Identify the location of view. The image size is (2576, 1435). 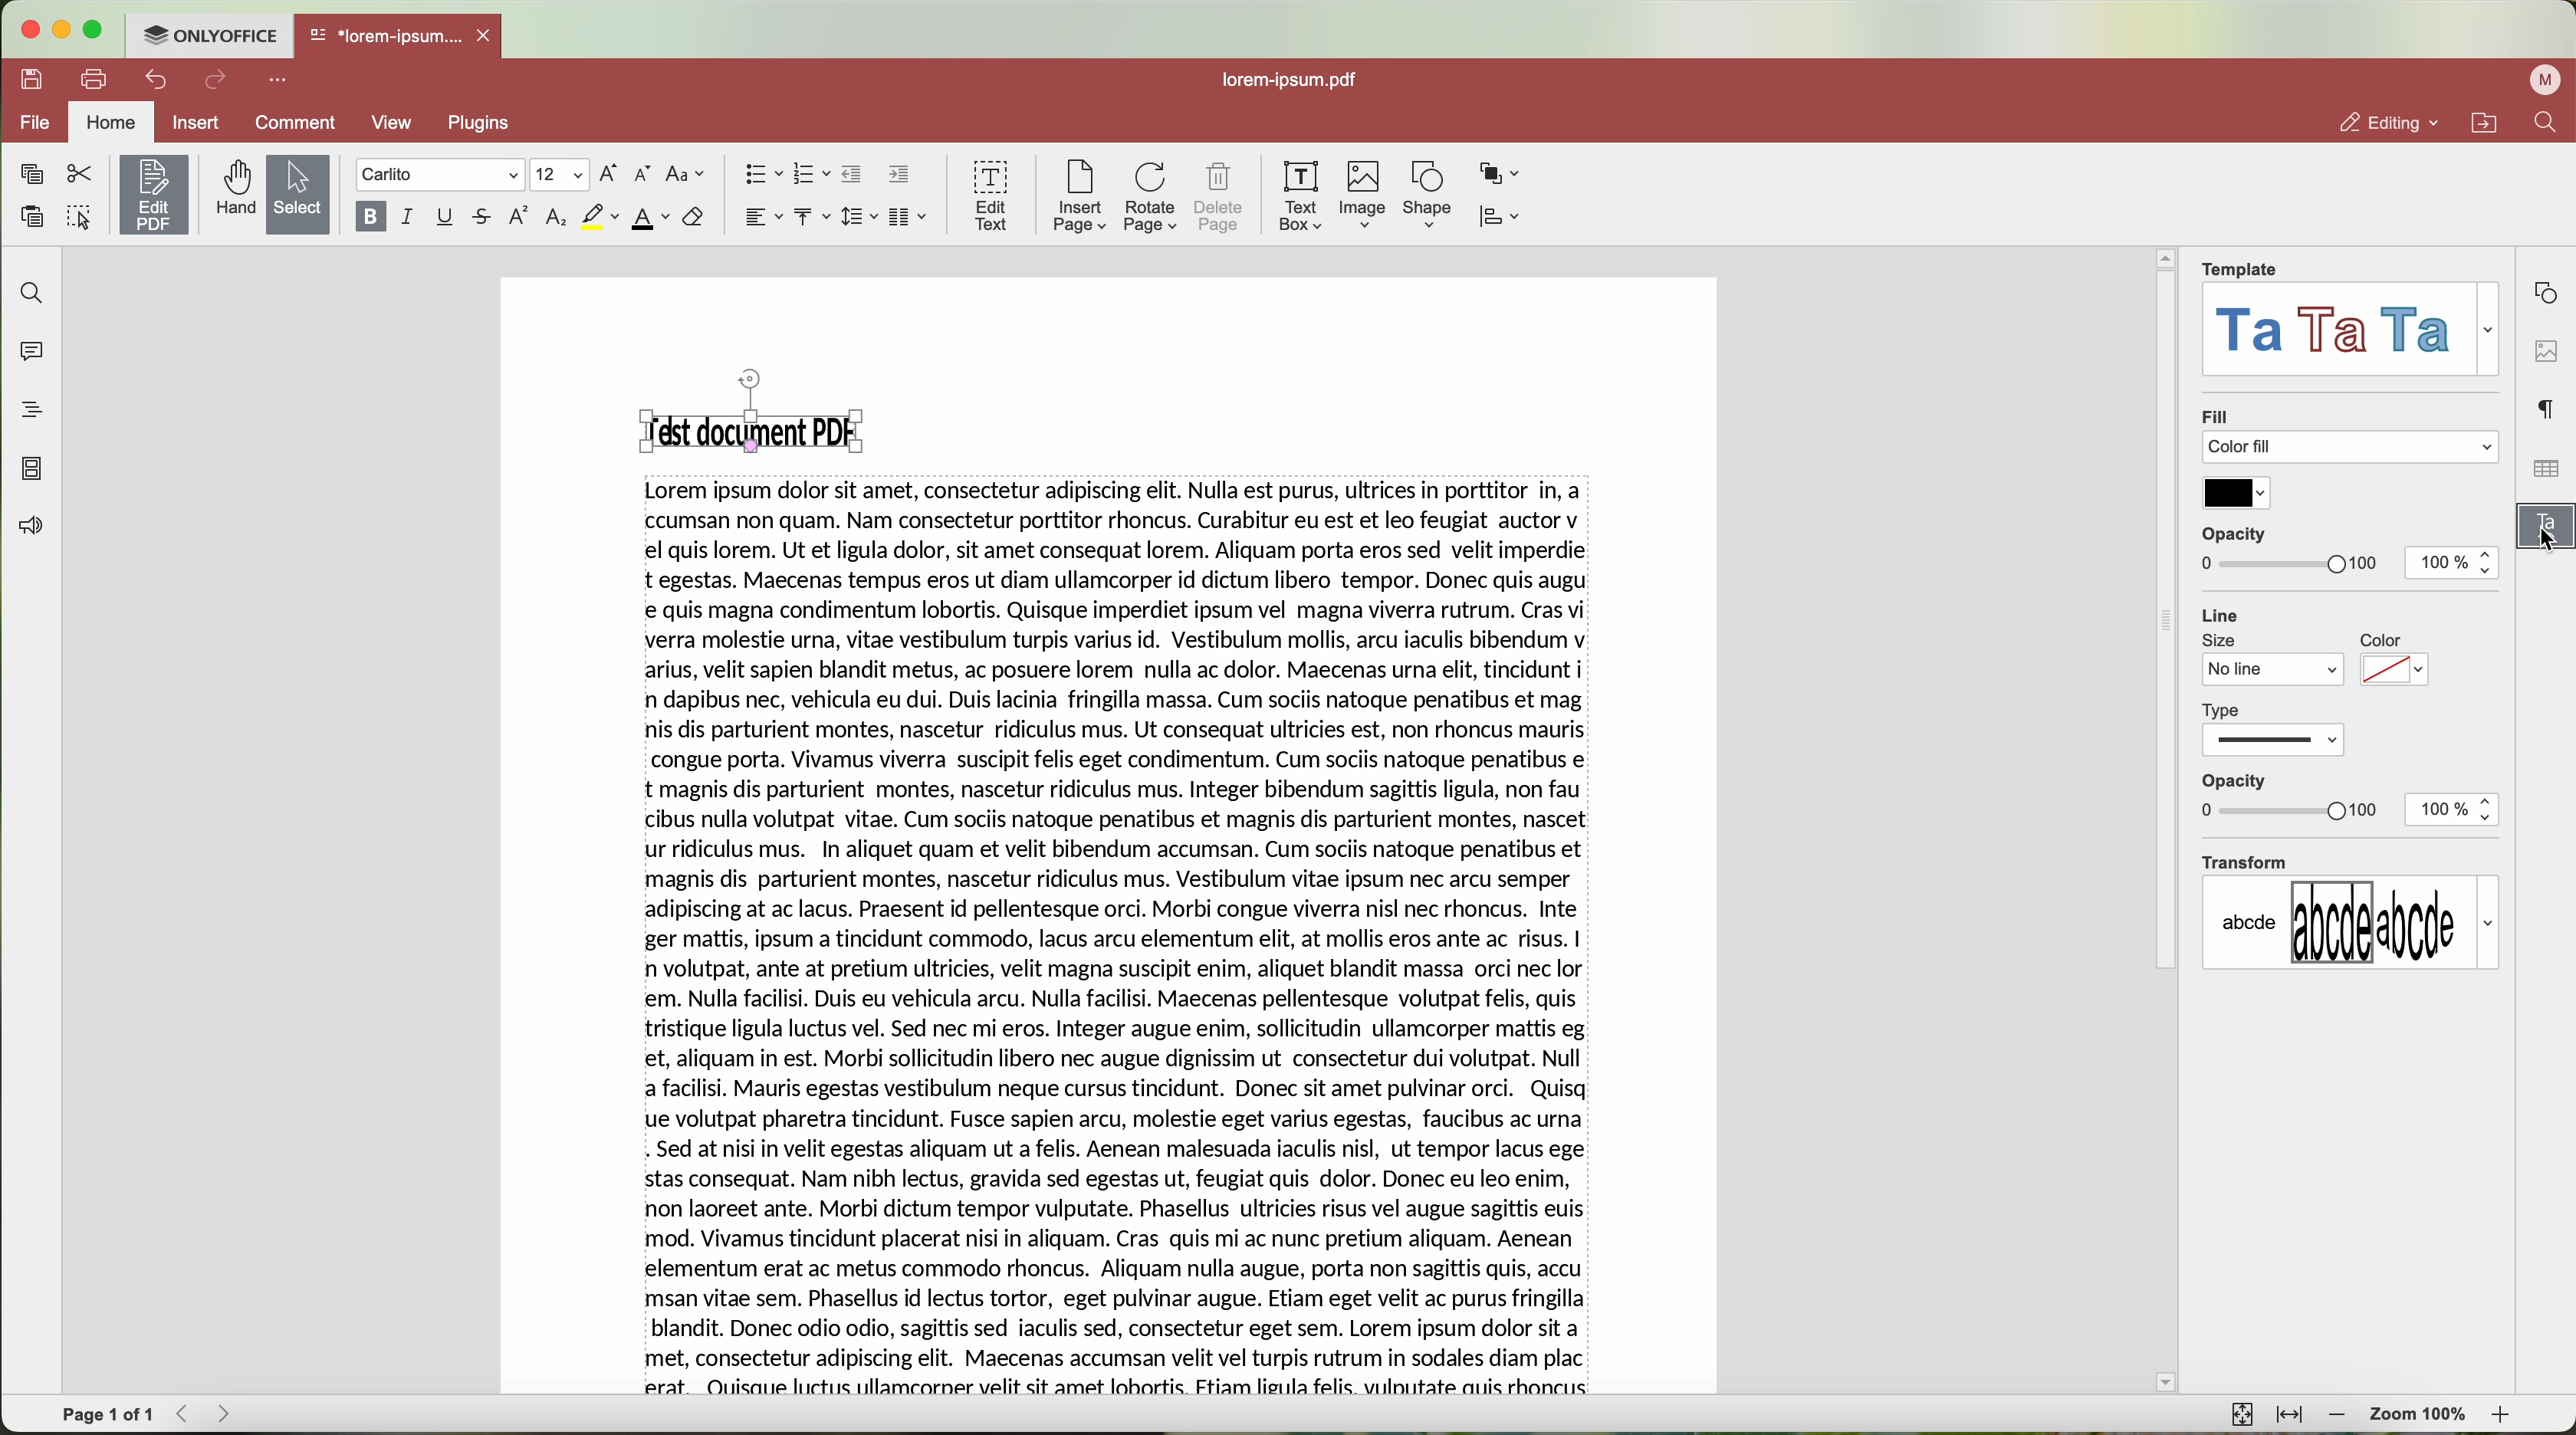
(397, 125).